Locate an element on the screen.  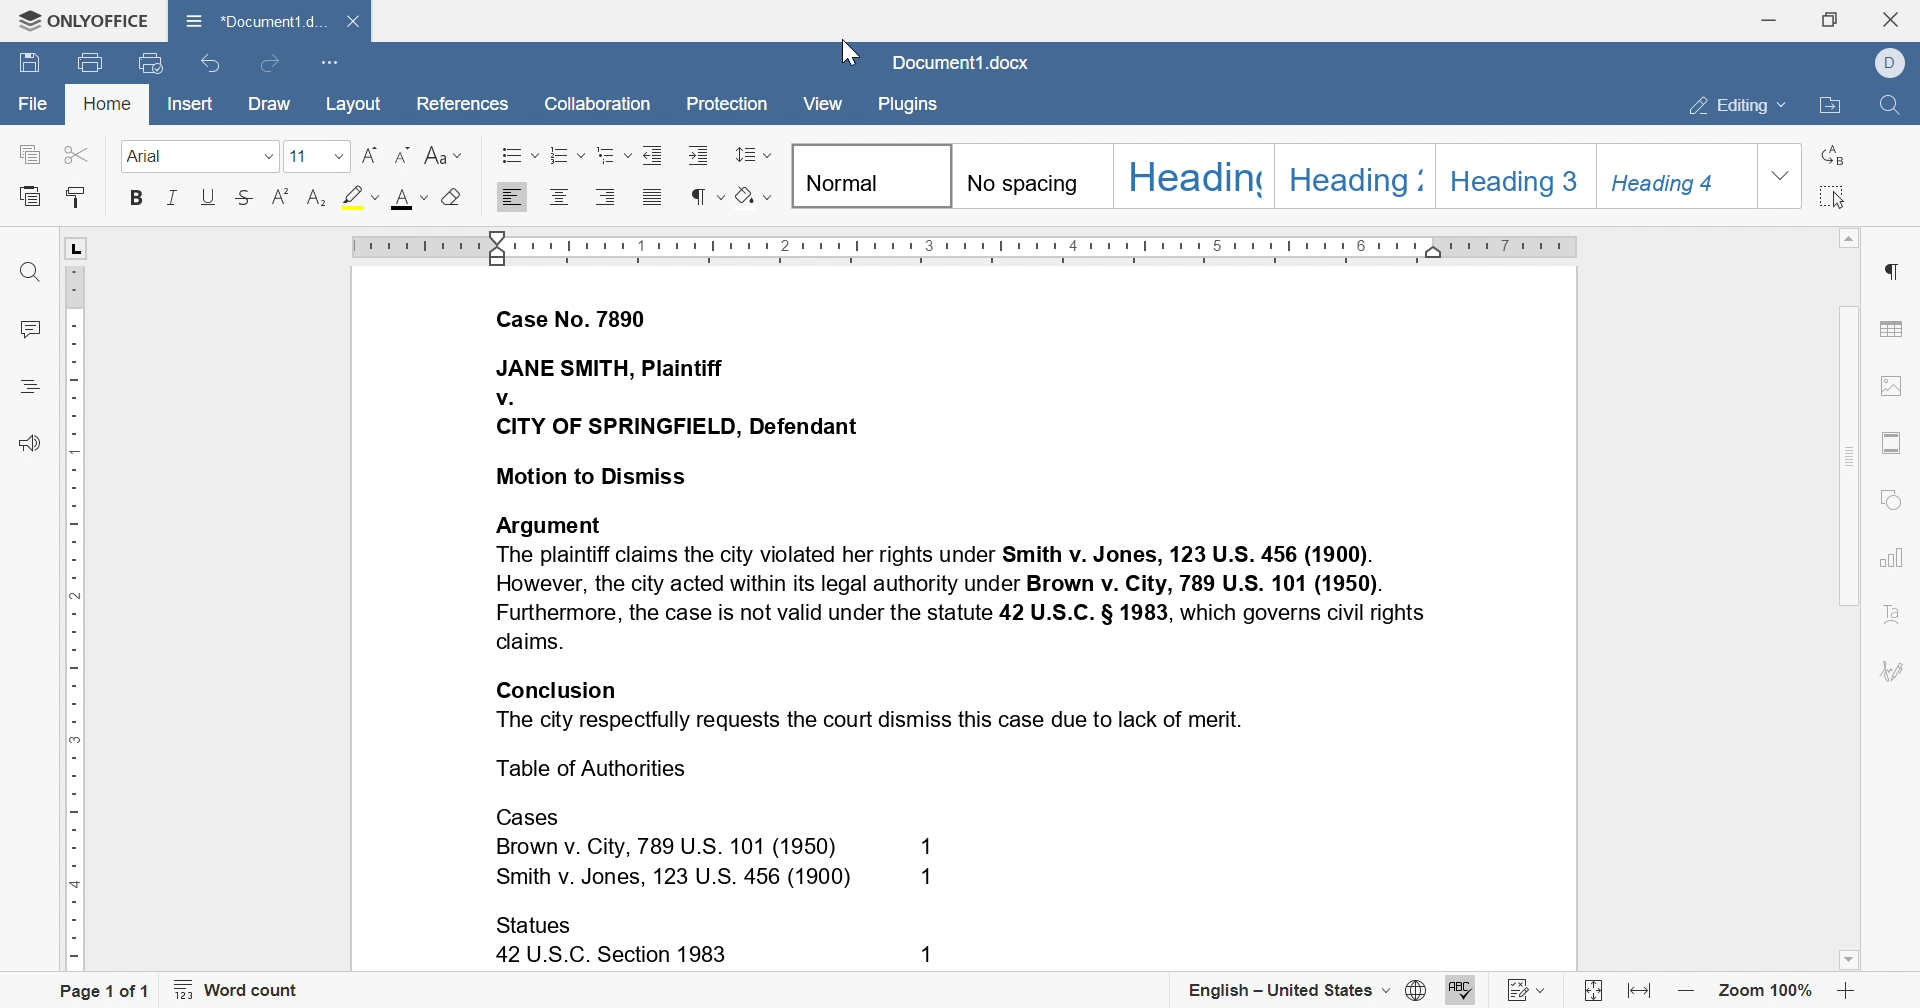
header & footer settings is located at coordinates (1891, 441).